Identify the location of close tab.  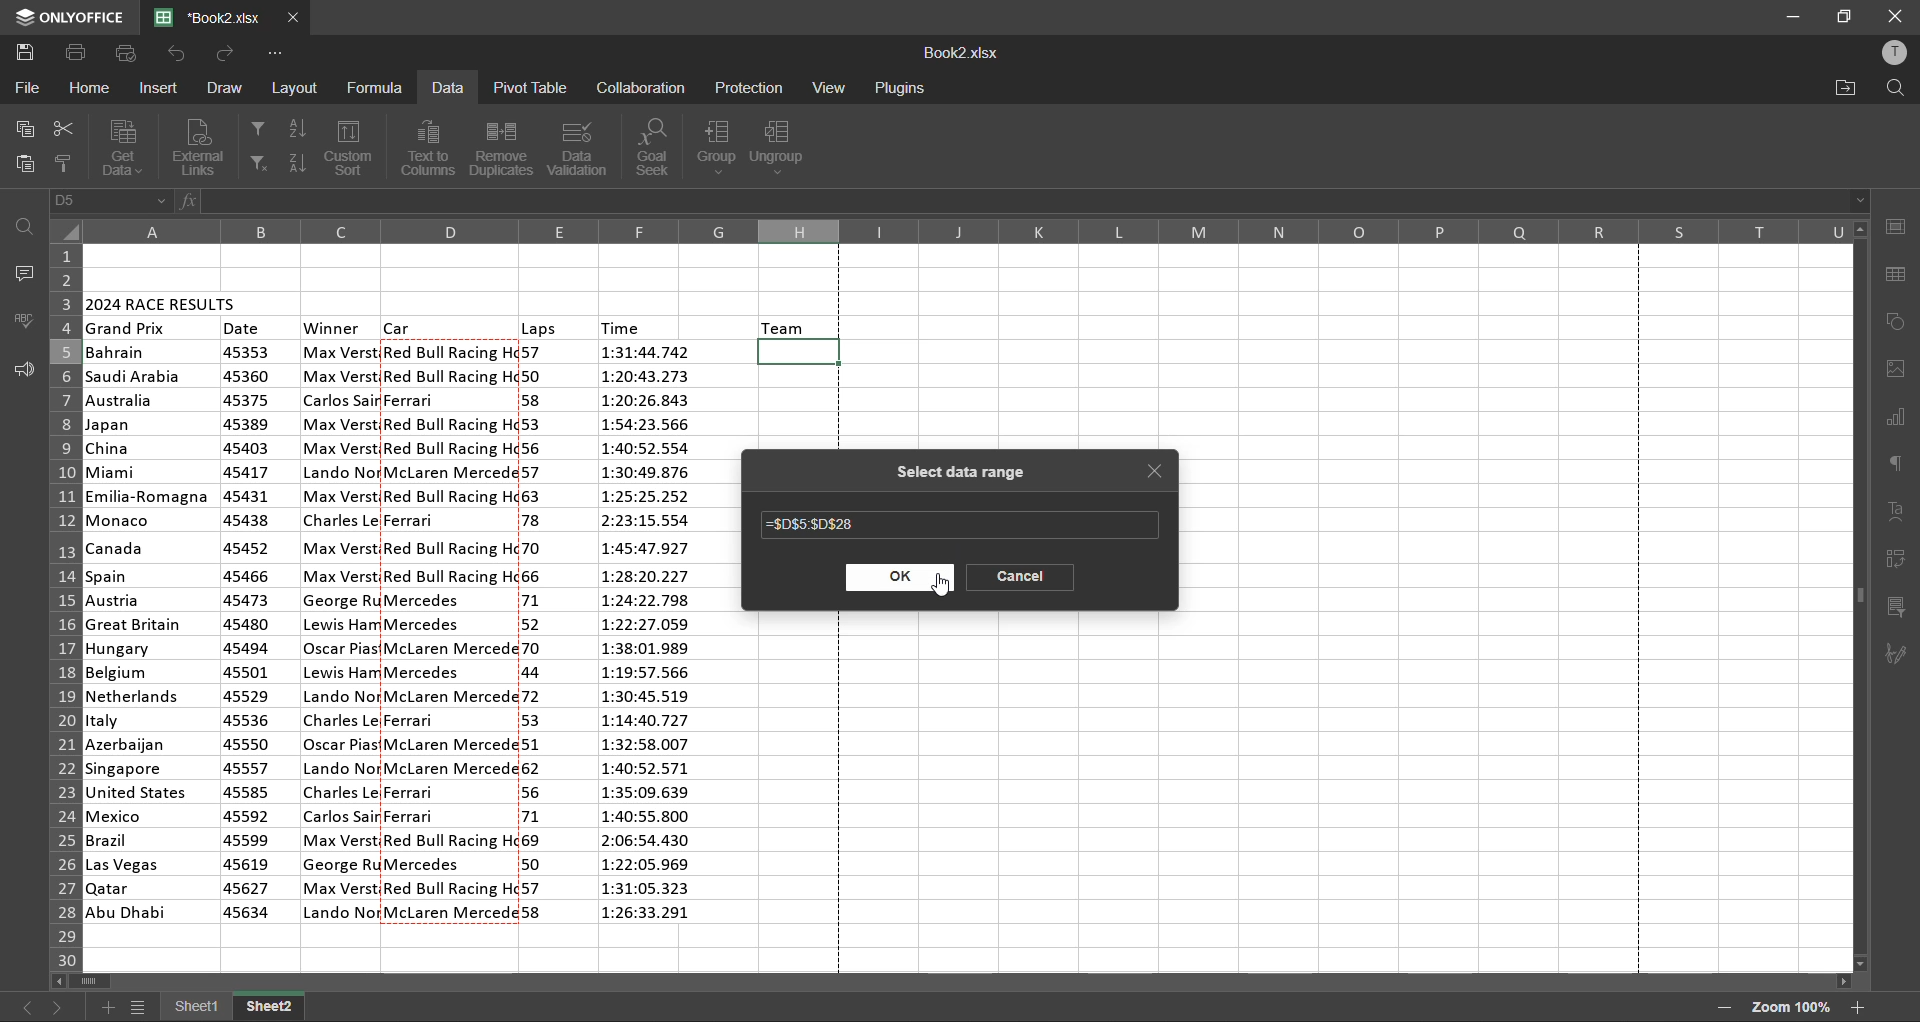
(294, 18).